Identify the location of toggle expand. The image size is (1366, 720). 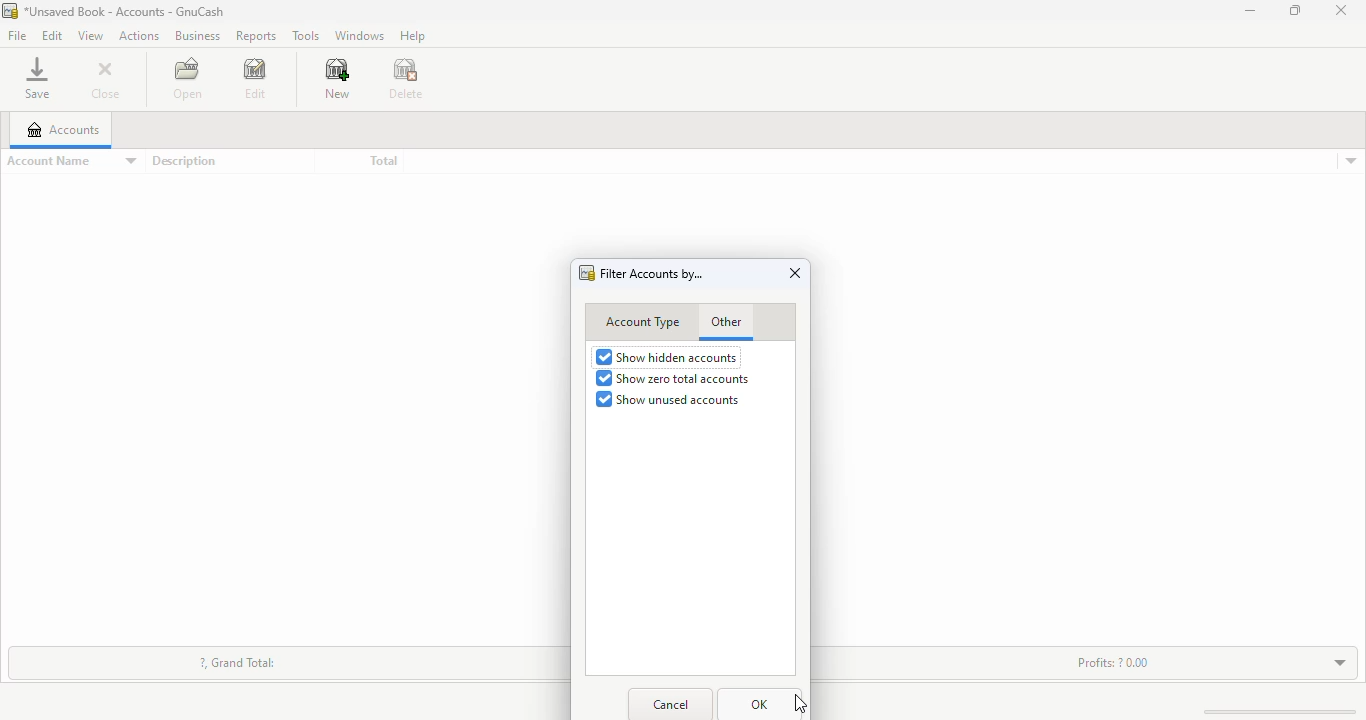
(1335, 658).